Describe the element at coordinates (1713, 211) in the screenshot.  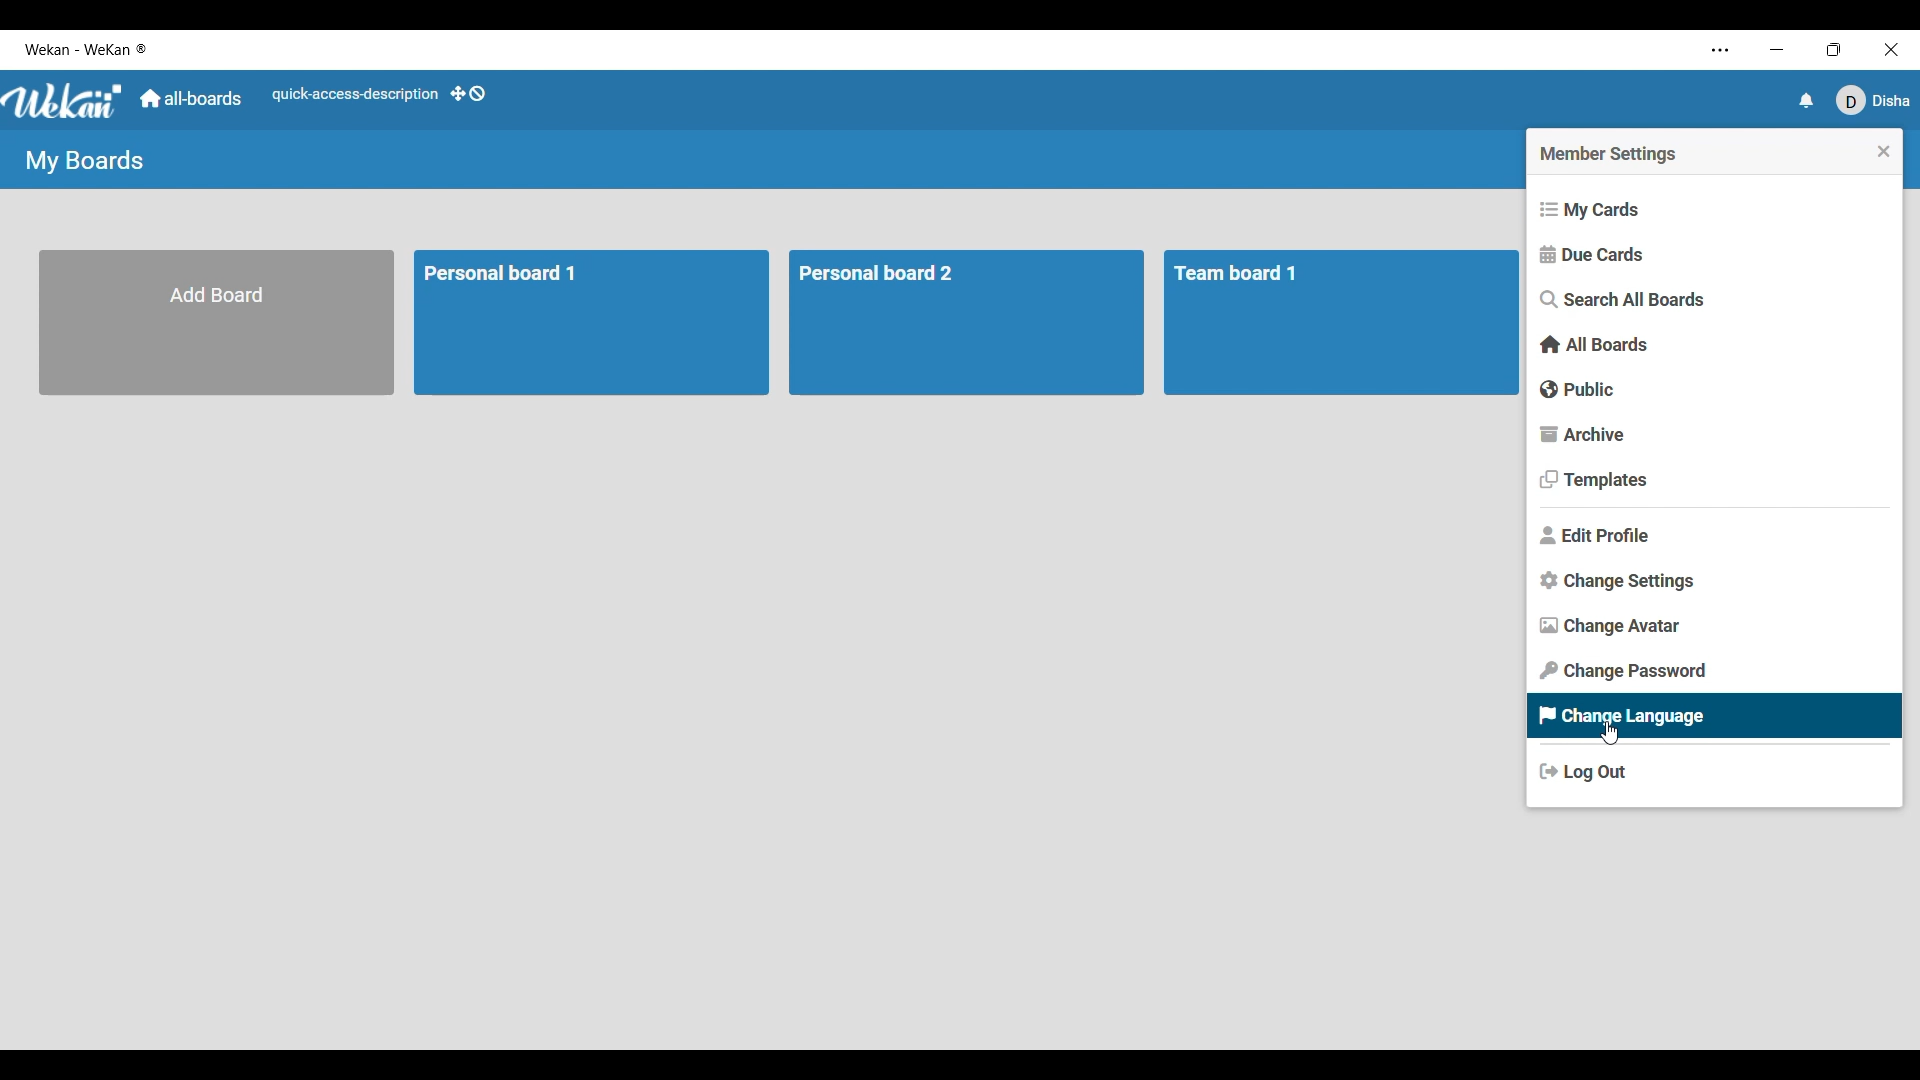
I see `My cards` at that location.